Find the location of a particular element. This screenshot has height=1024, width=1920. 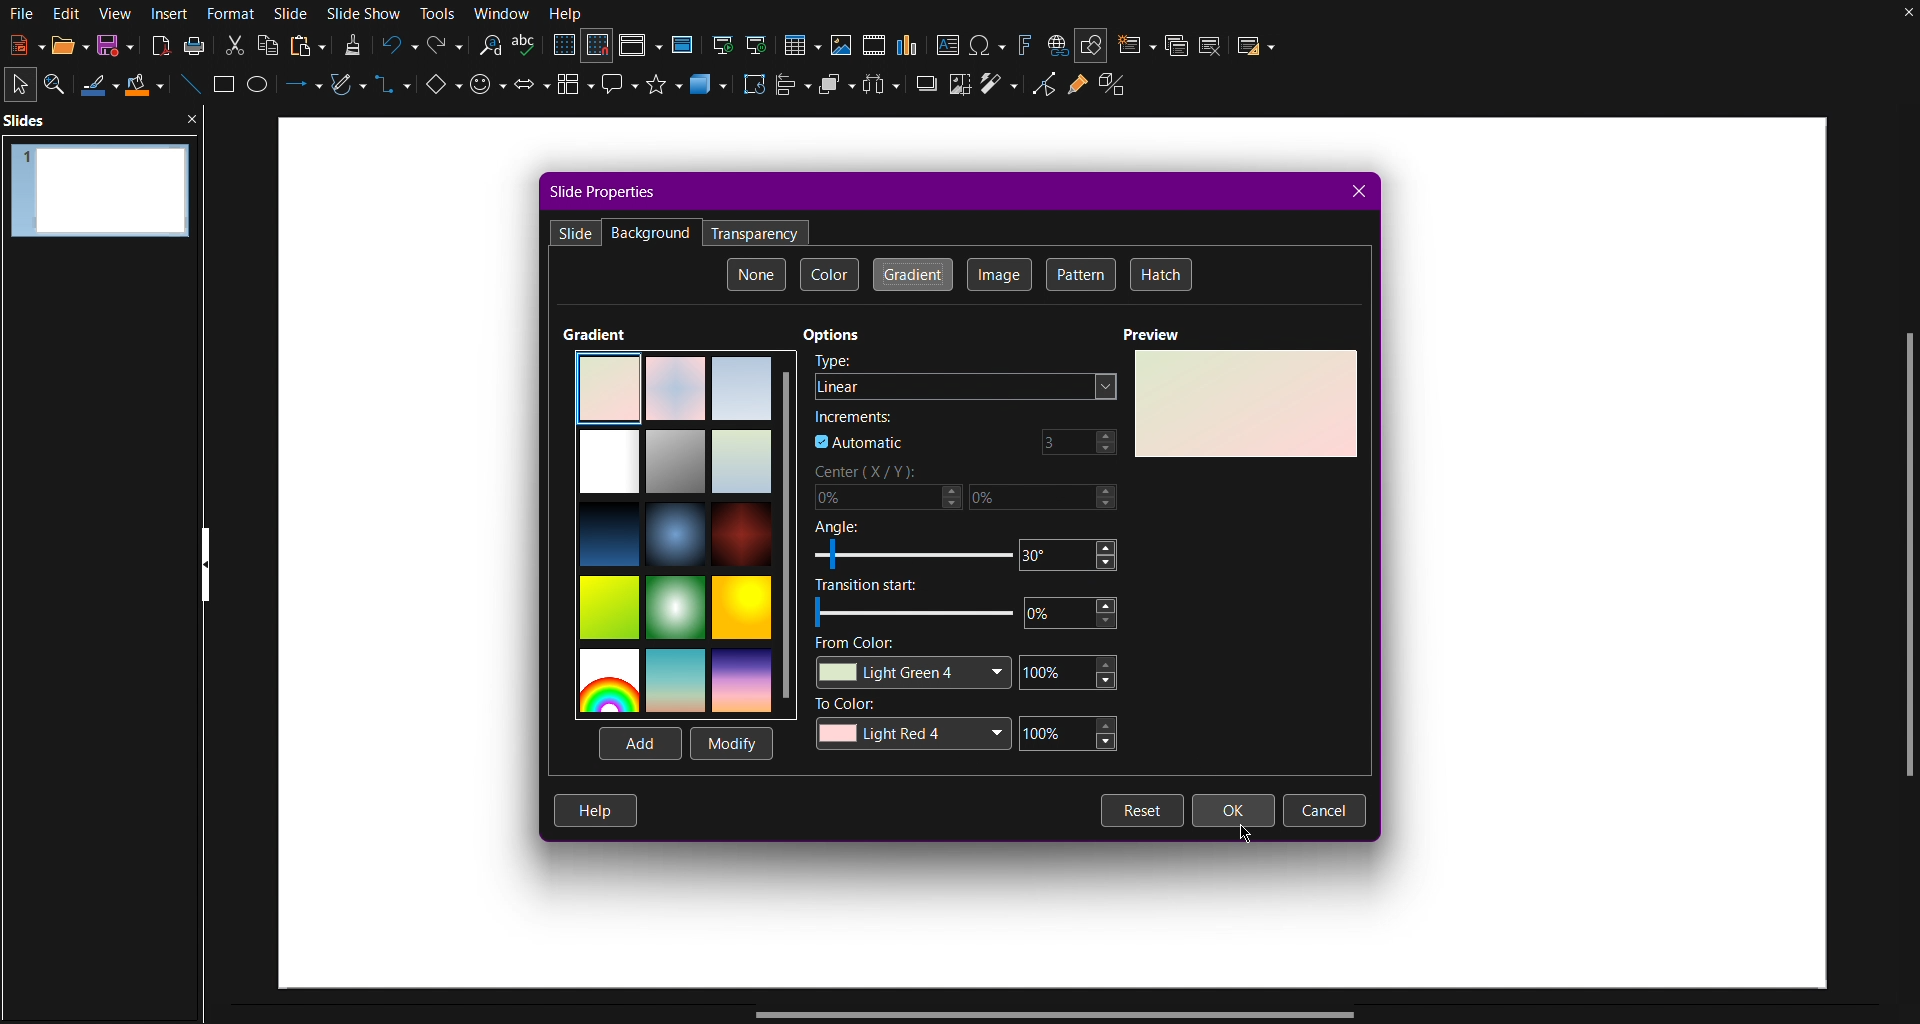

New Slide is located at coordinates (1135, 43).